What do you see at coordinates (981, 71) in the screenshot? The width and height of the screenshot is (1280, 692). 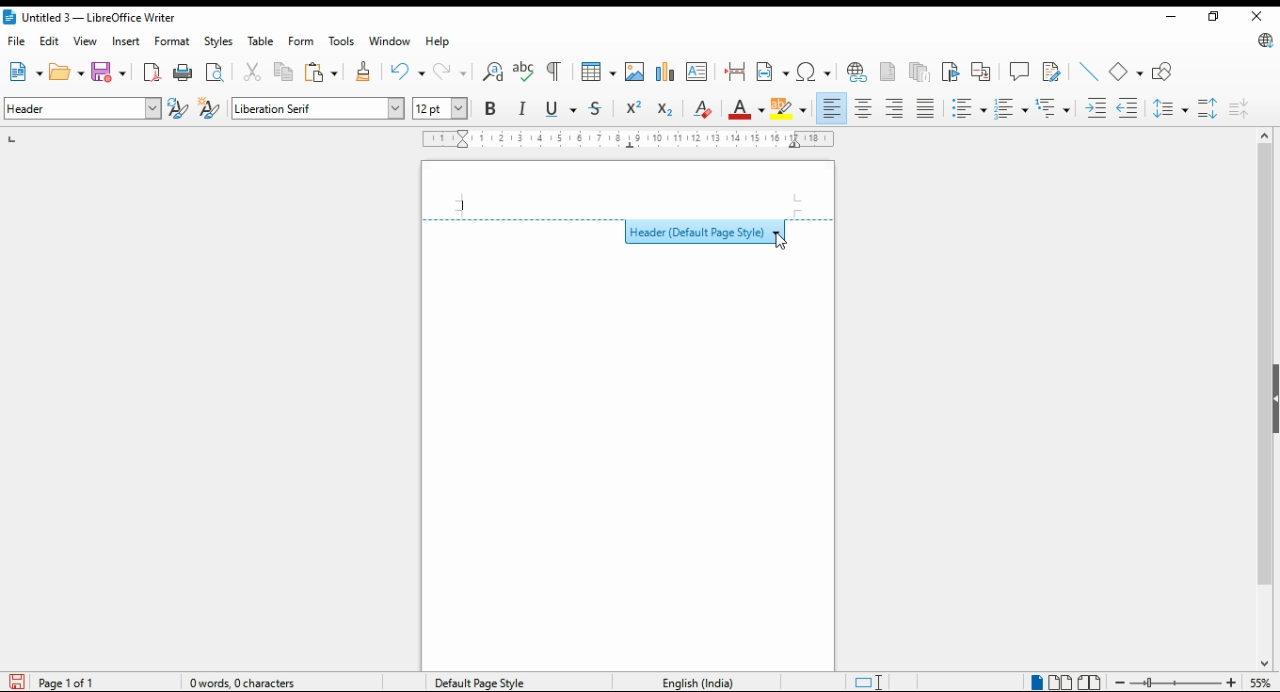 I see `insert cross-reference` at bounding box center [981, 71].